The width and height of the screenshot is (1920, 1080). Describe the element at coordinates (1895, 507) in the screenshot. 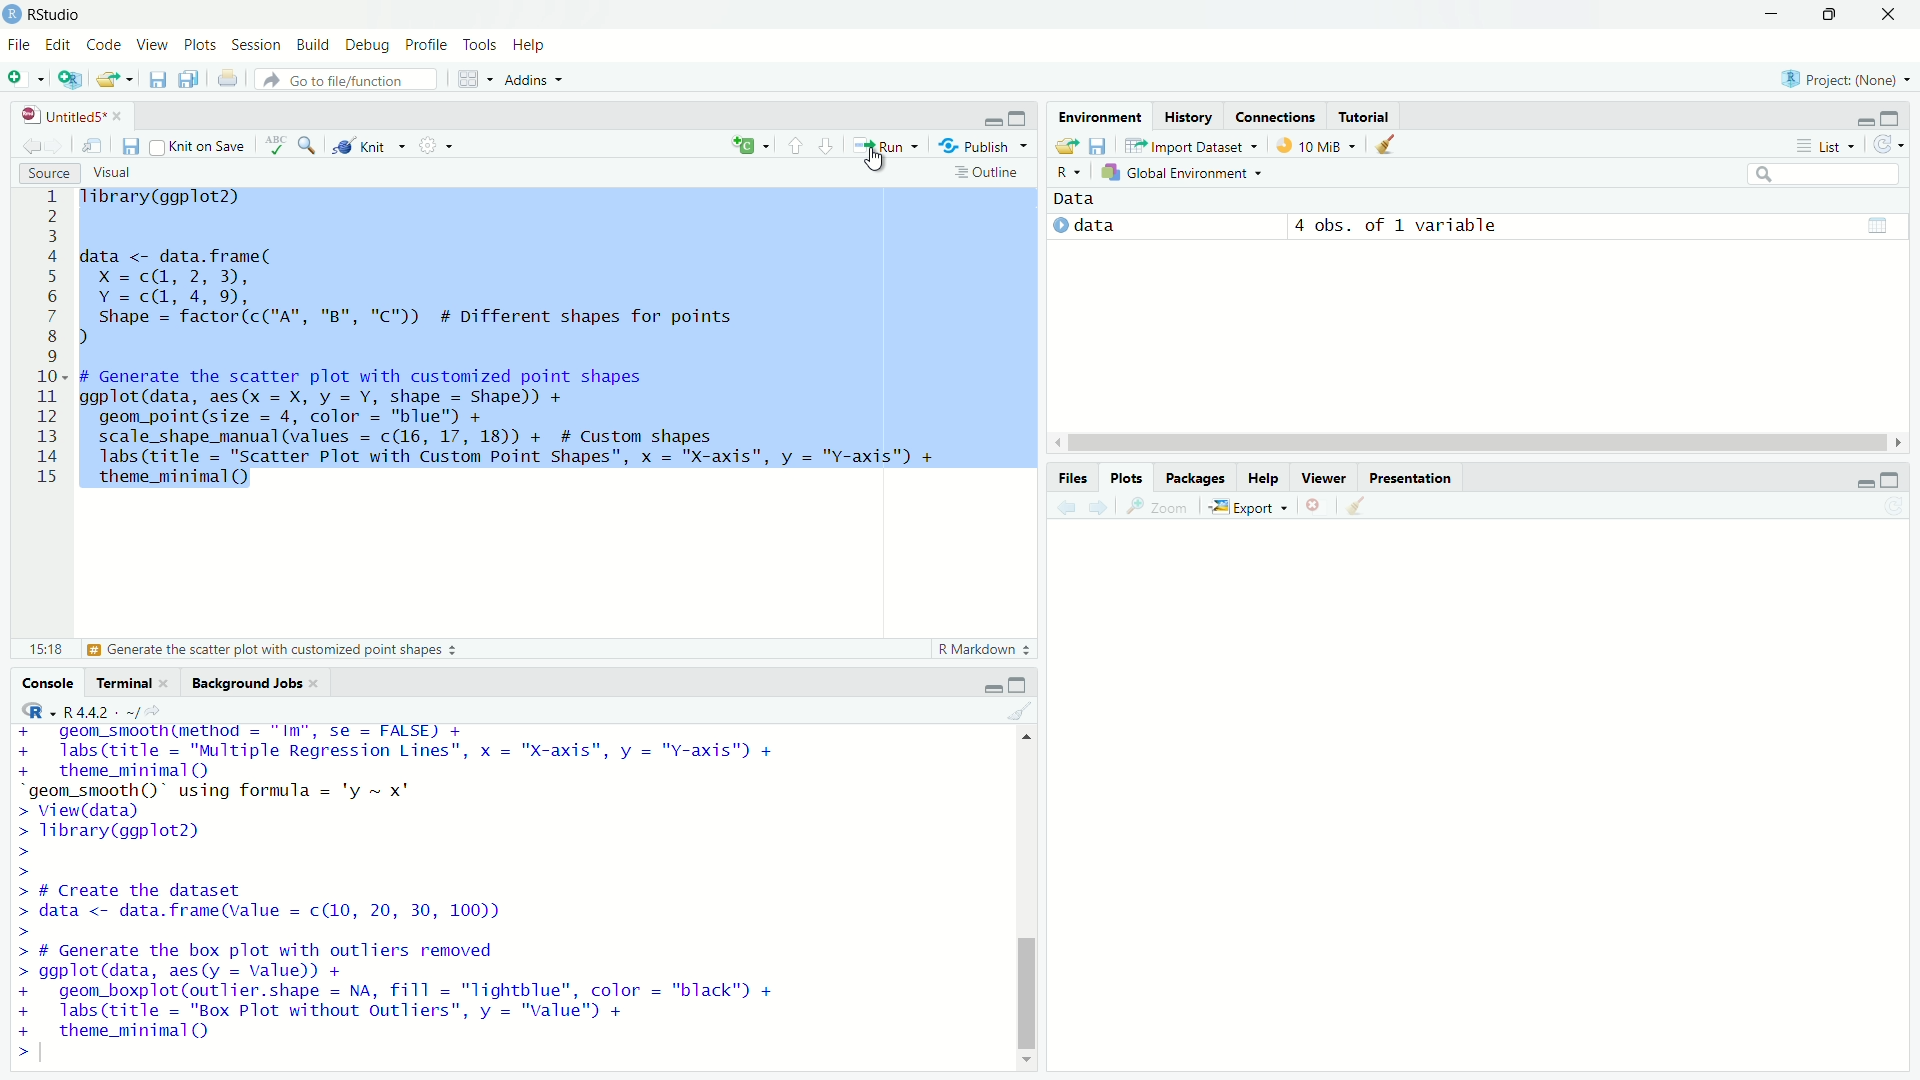

I see `Refresh current plot` at that location.